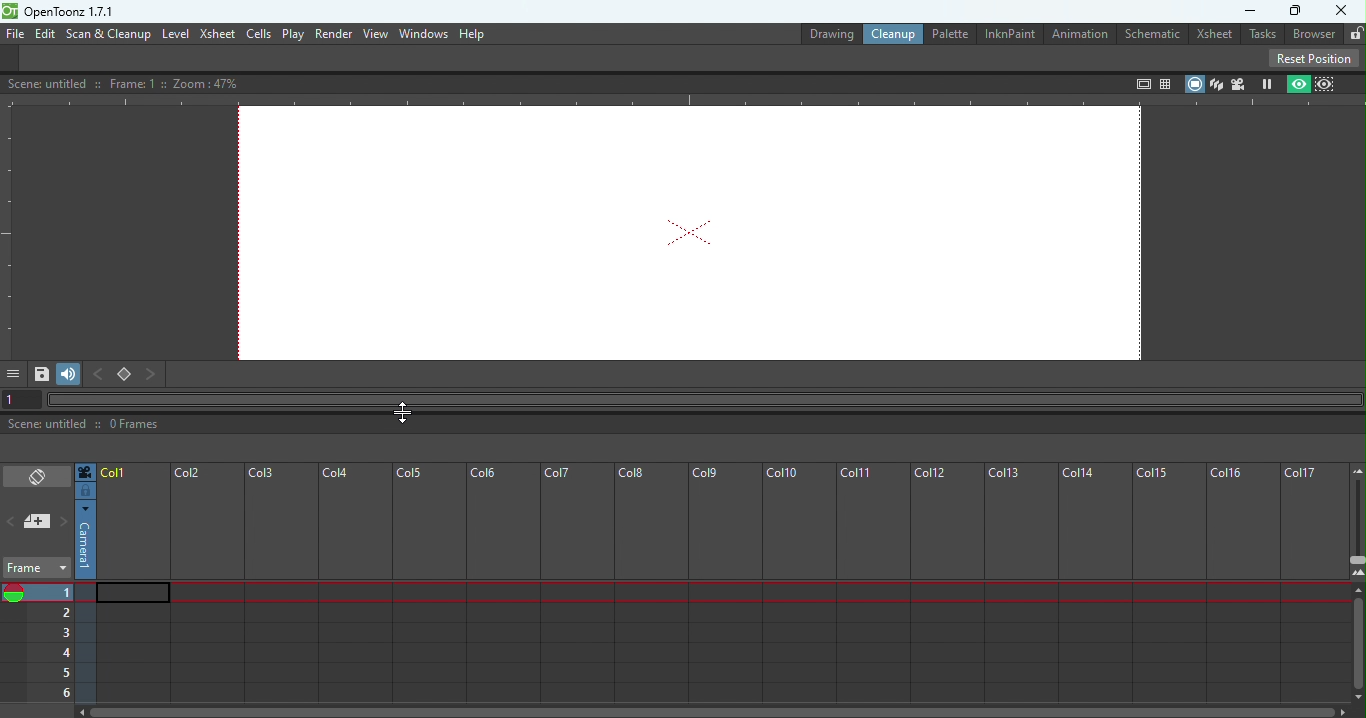 This screenshot has width=1366, height=718. I want to click on Status bar, so click(687, 423).